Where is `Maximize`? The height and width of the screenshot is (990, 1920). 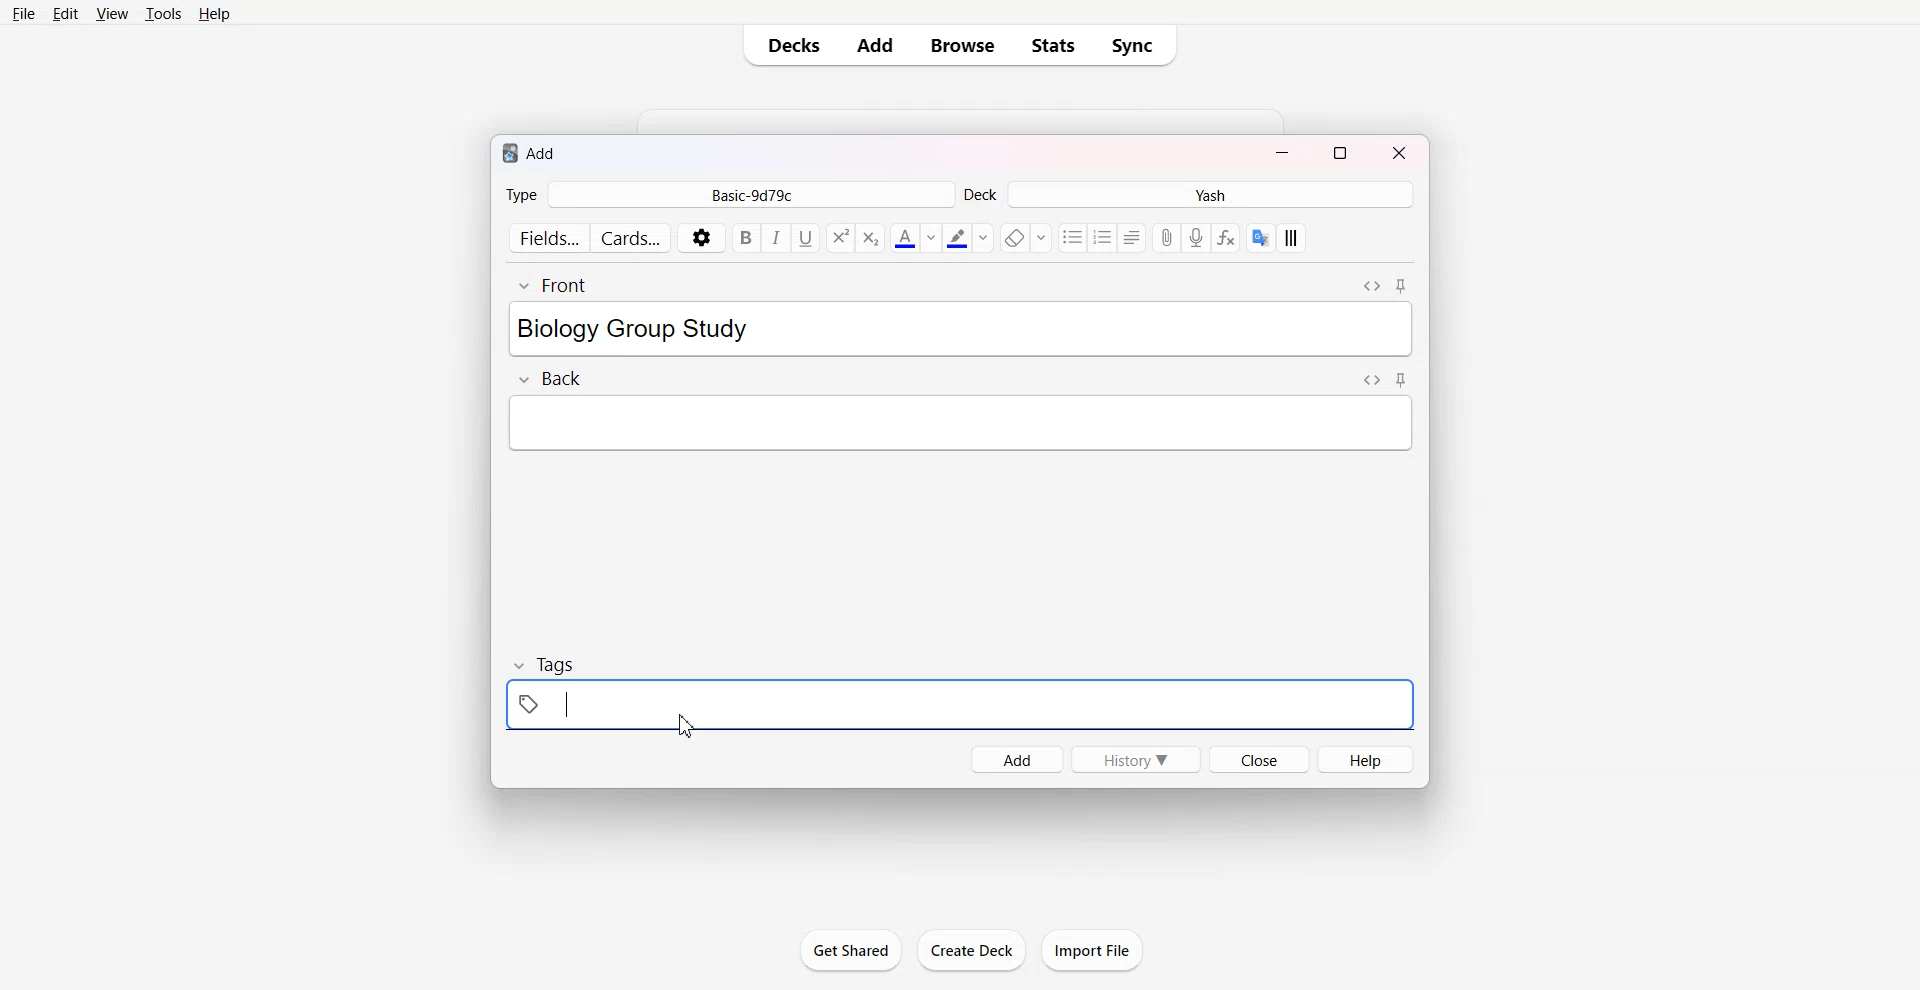 Maximize is located at coordinates (1341, 151).